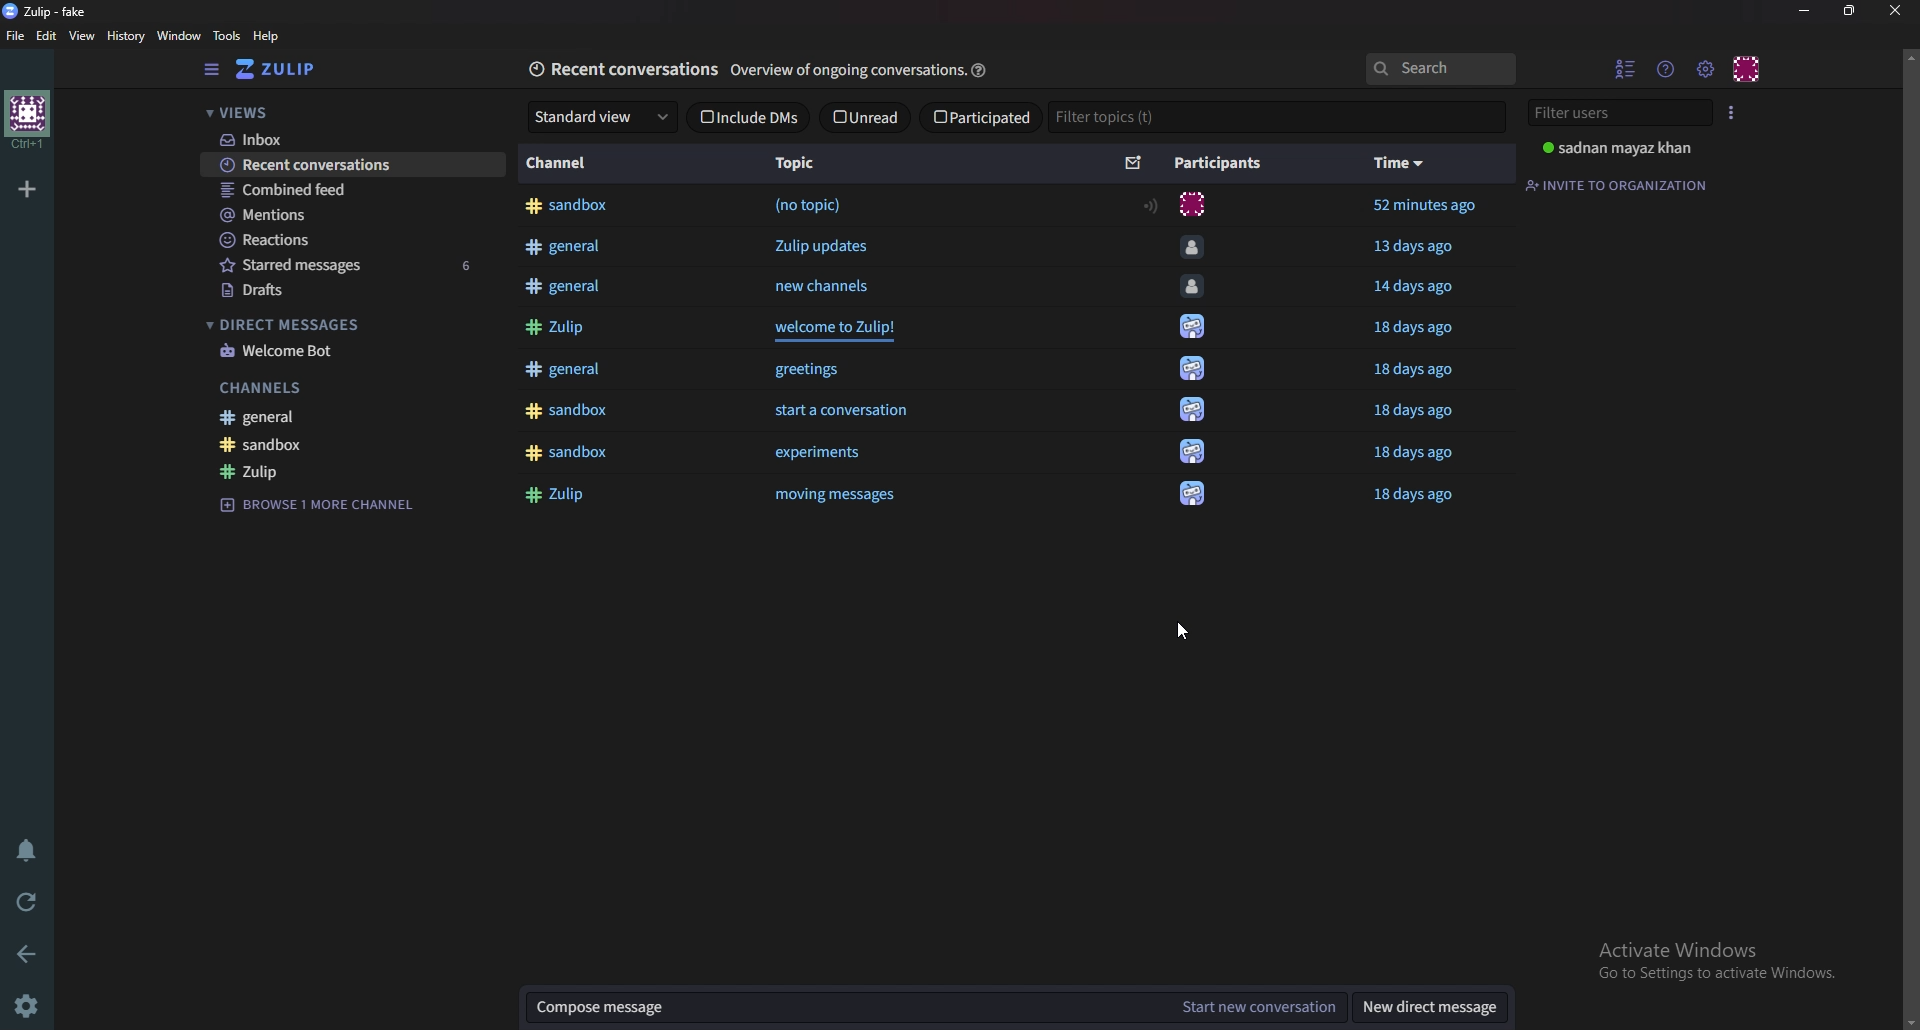 This screenshot has height=1030, width=1920. I want to click on icon, so click(1197, 494).